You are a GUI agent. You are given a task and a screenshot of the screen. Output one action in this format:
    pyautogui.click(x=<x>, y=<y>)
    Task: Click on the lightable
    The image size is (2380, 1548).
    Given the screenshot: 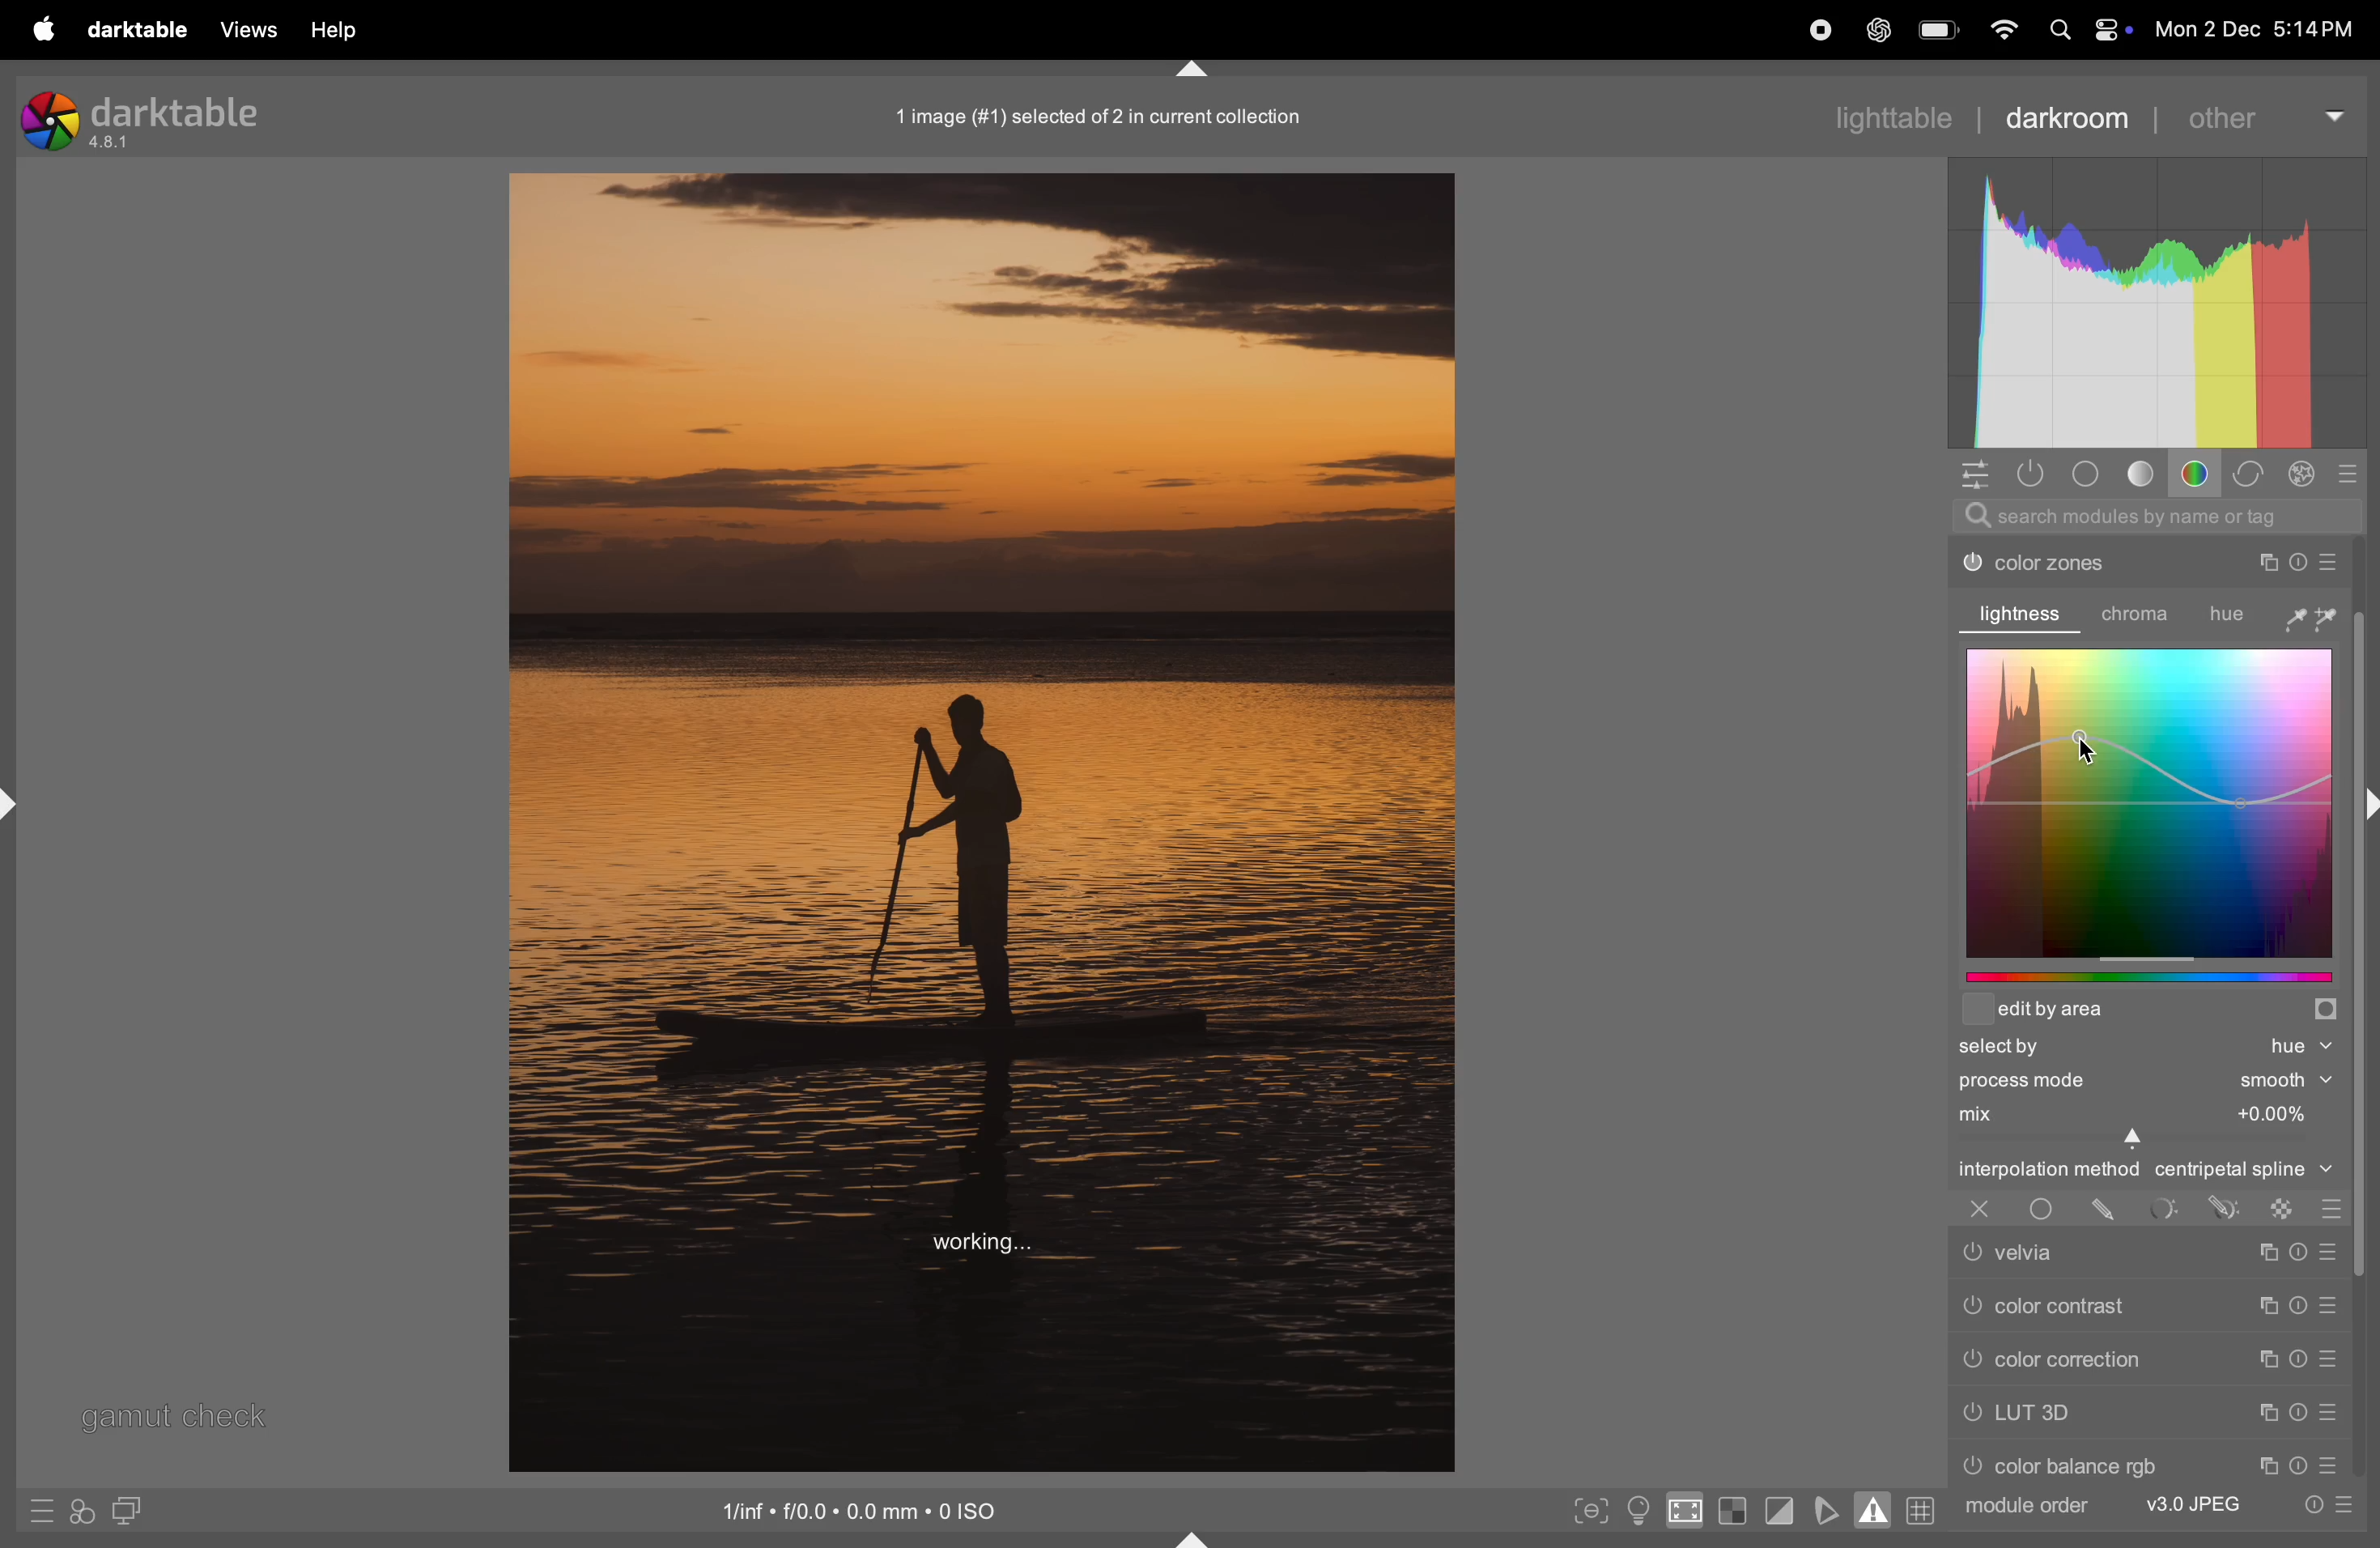 What is the action you would take?
    pyautogui.click(x=1879, y=118)
    